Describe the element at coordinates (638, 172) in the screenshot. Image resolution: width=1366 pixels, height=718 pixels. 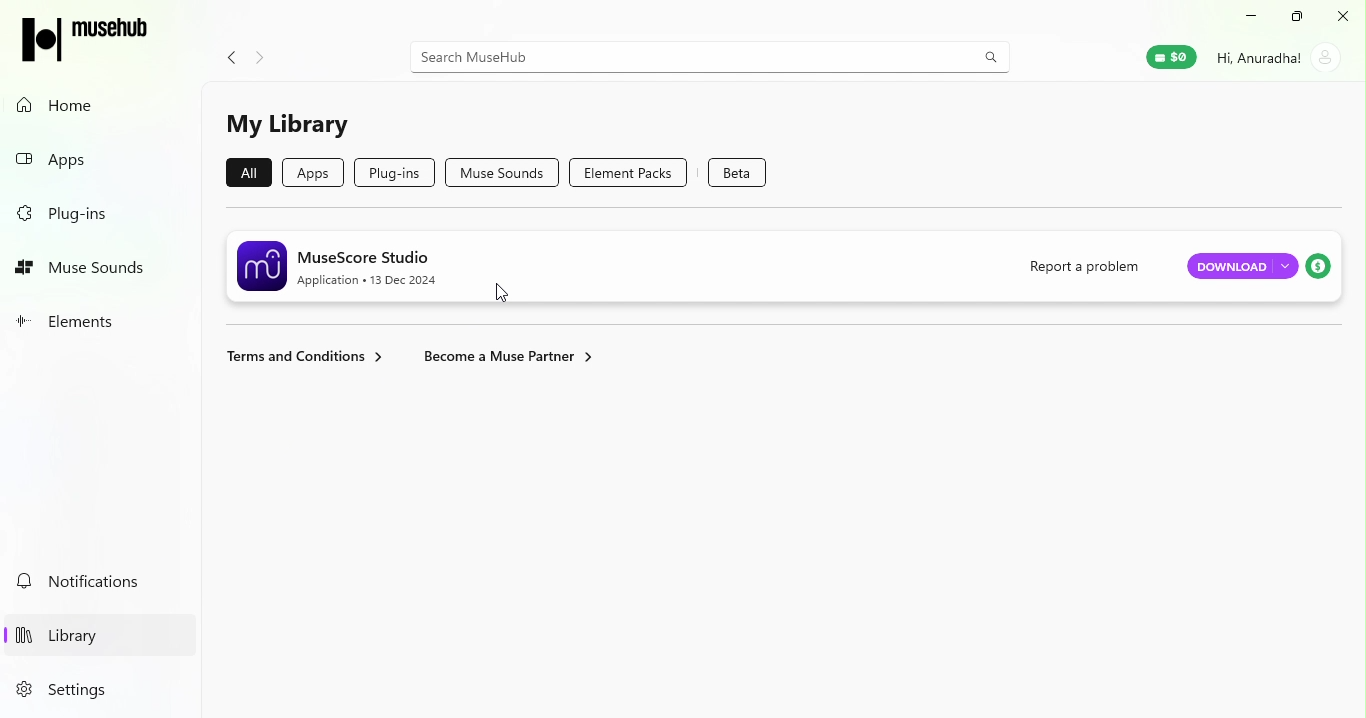
I see `Element packs` at that location.